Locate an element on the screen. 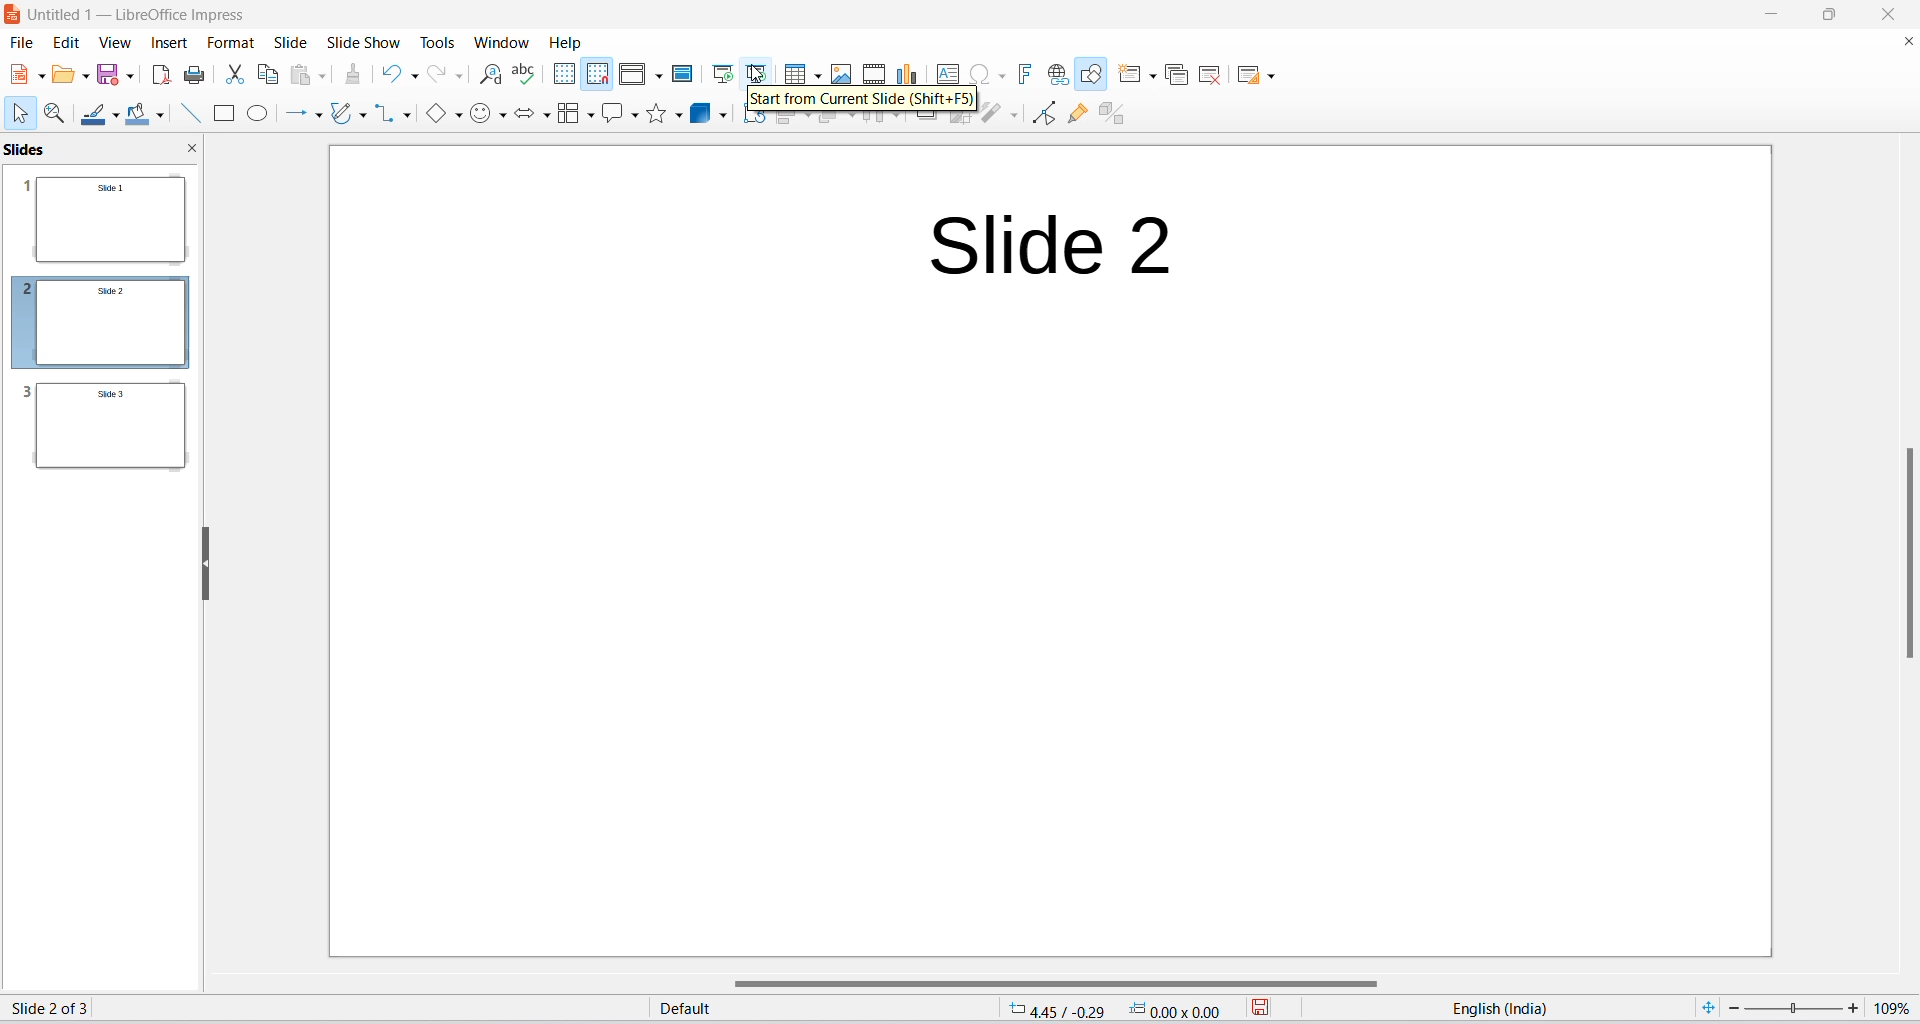 This screenshot has width=1920, height=1024. slide title is located at coordinates (1051, 245).